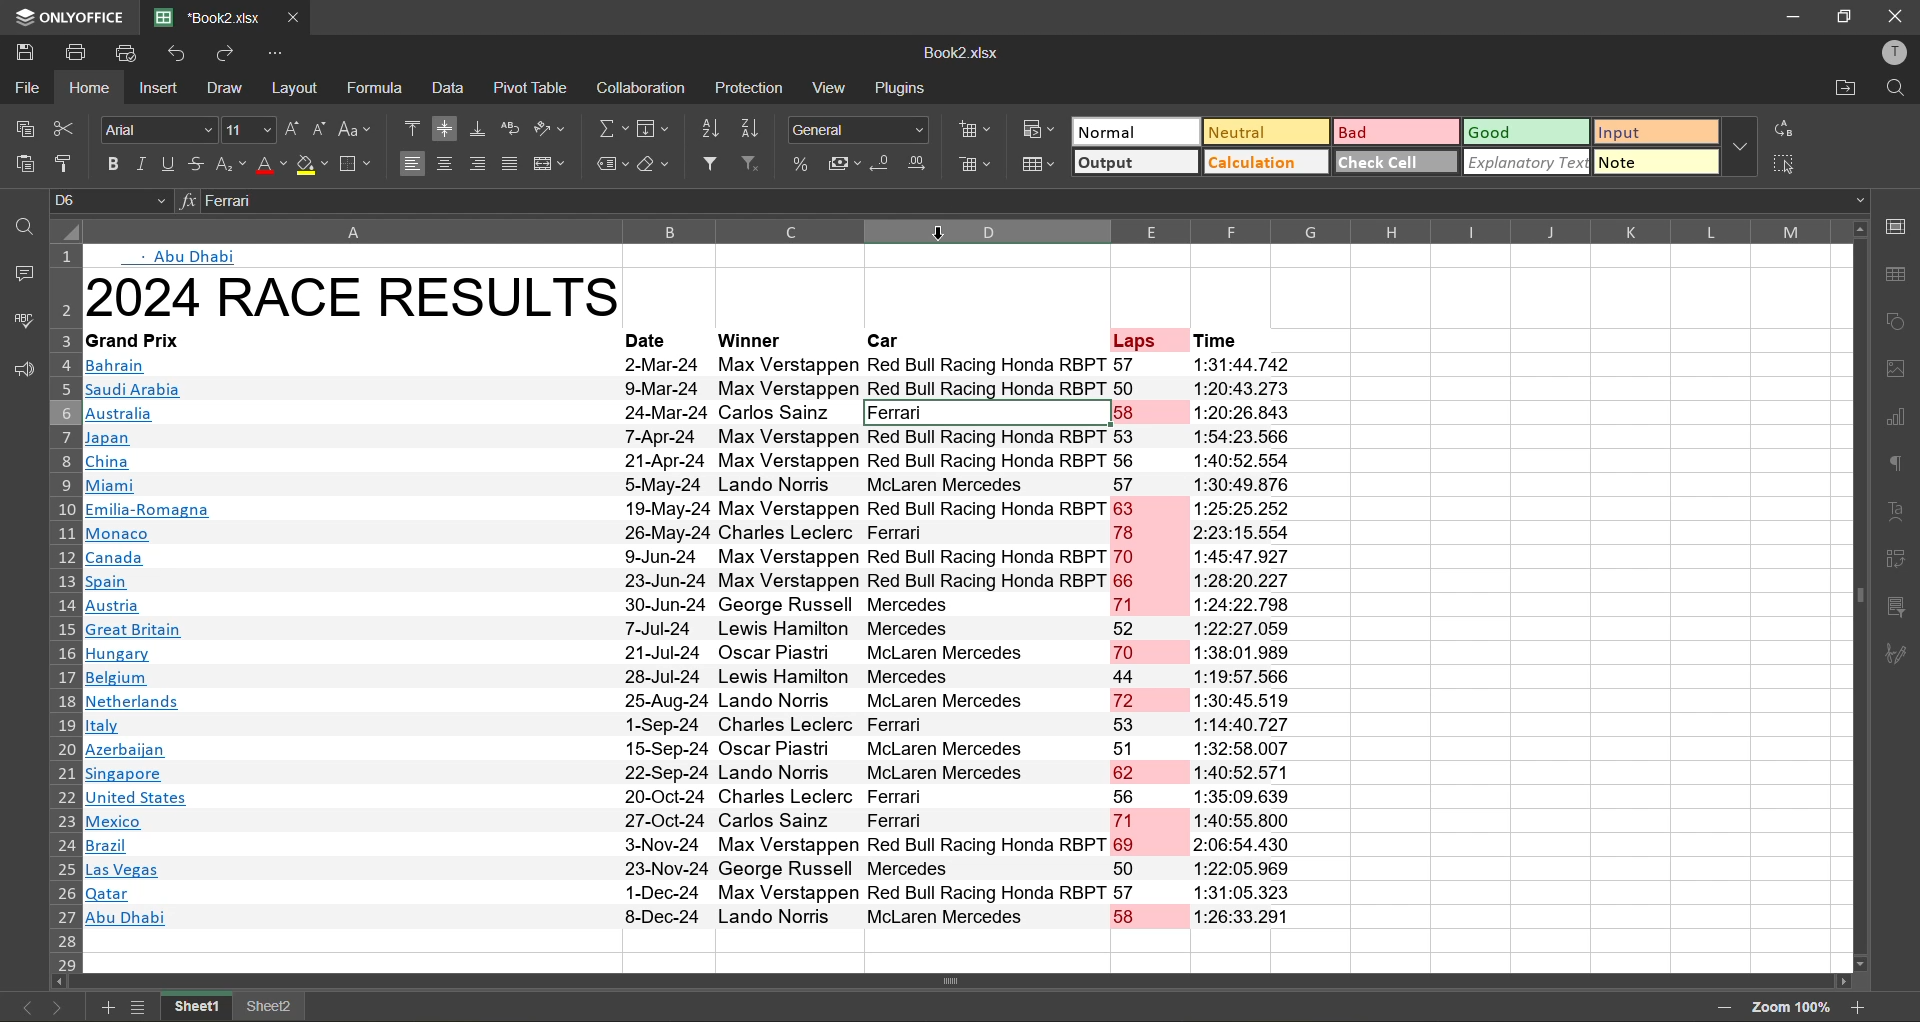  Describe the element at coordinates (108, 163) in the screenshot. I see `bold` at that location.